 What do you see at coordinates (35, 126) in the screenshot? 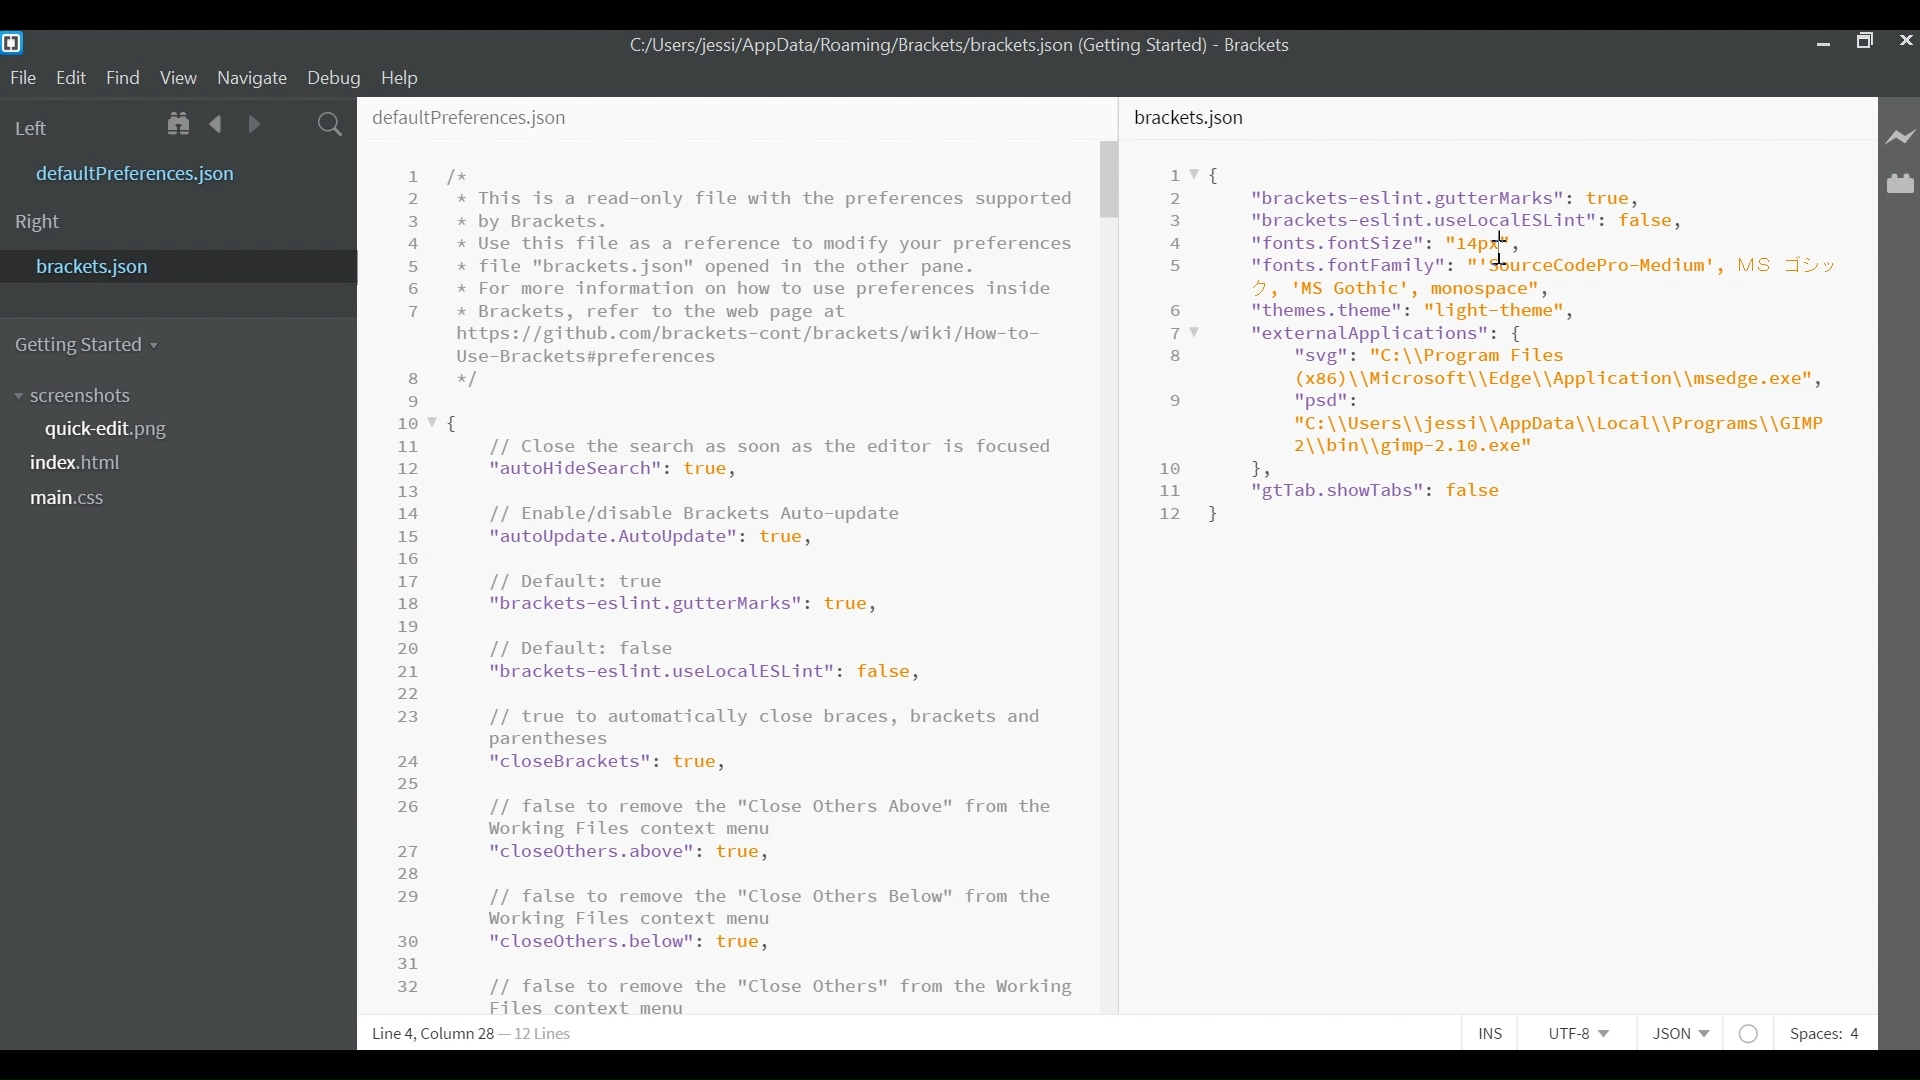
I see `Left` at bounding box center [35, 126].